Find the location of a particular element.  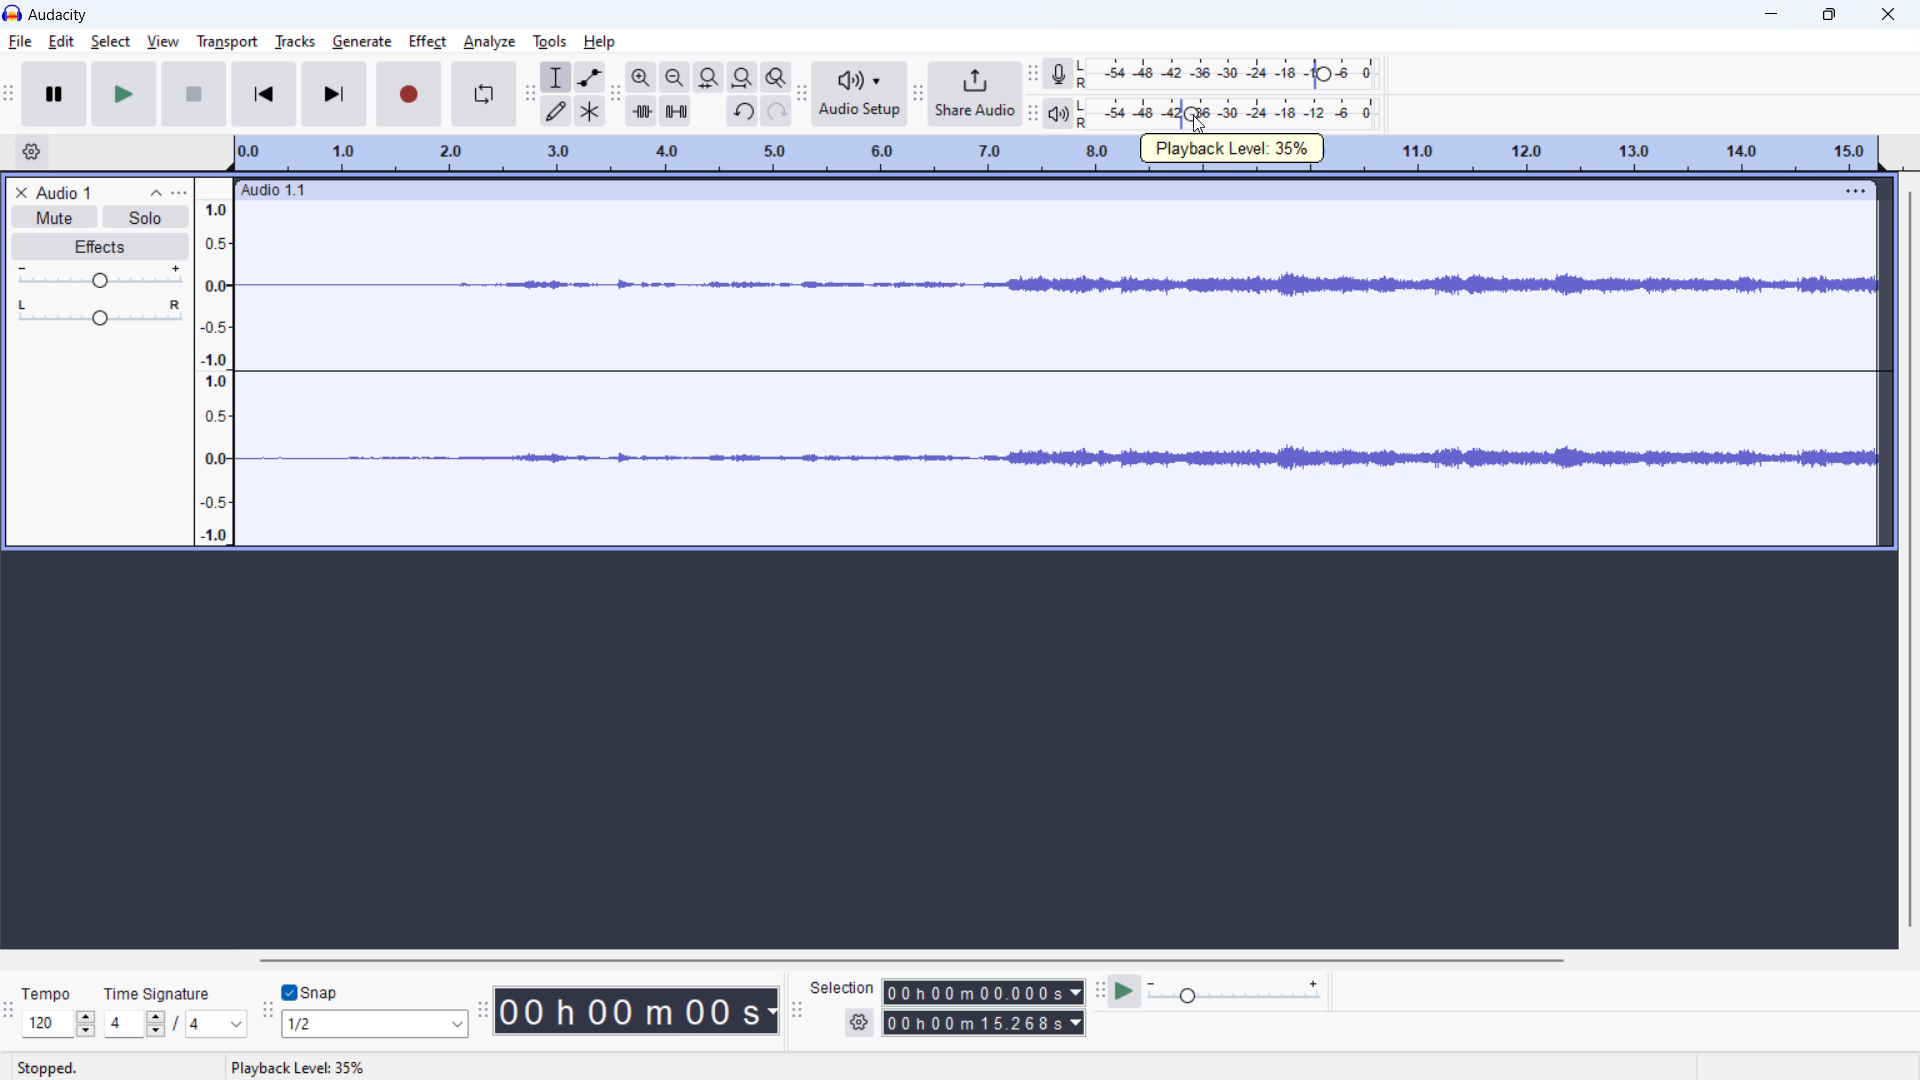

snapping toolbar is located at coordinates (266, 1009).